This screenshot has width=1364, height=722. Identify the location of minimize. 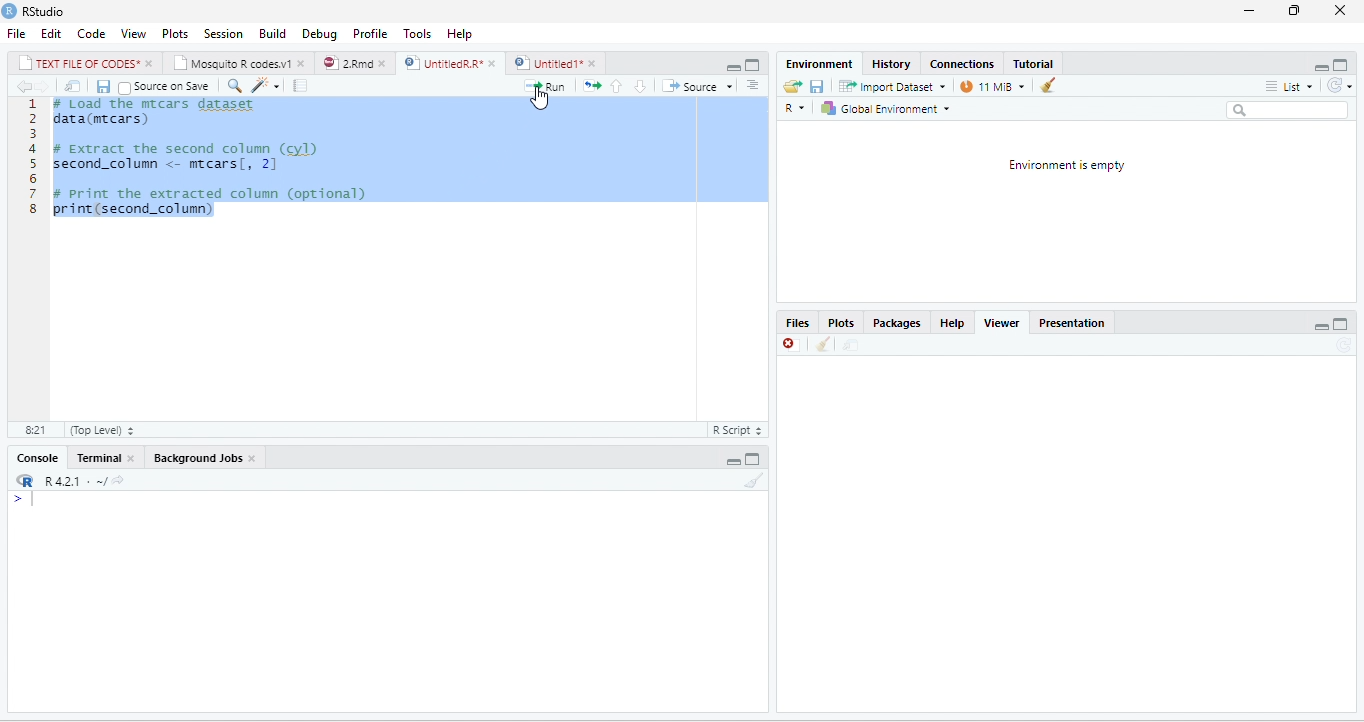
(1250, 13).